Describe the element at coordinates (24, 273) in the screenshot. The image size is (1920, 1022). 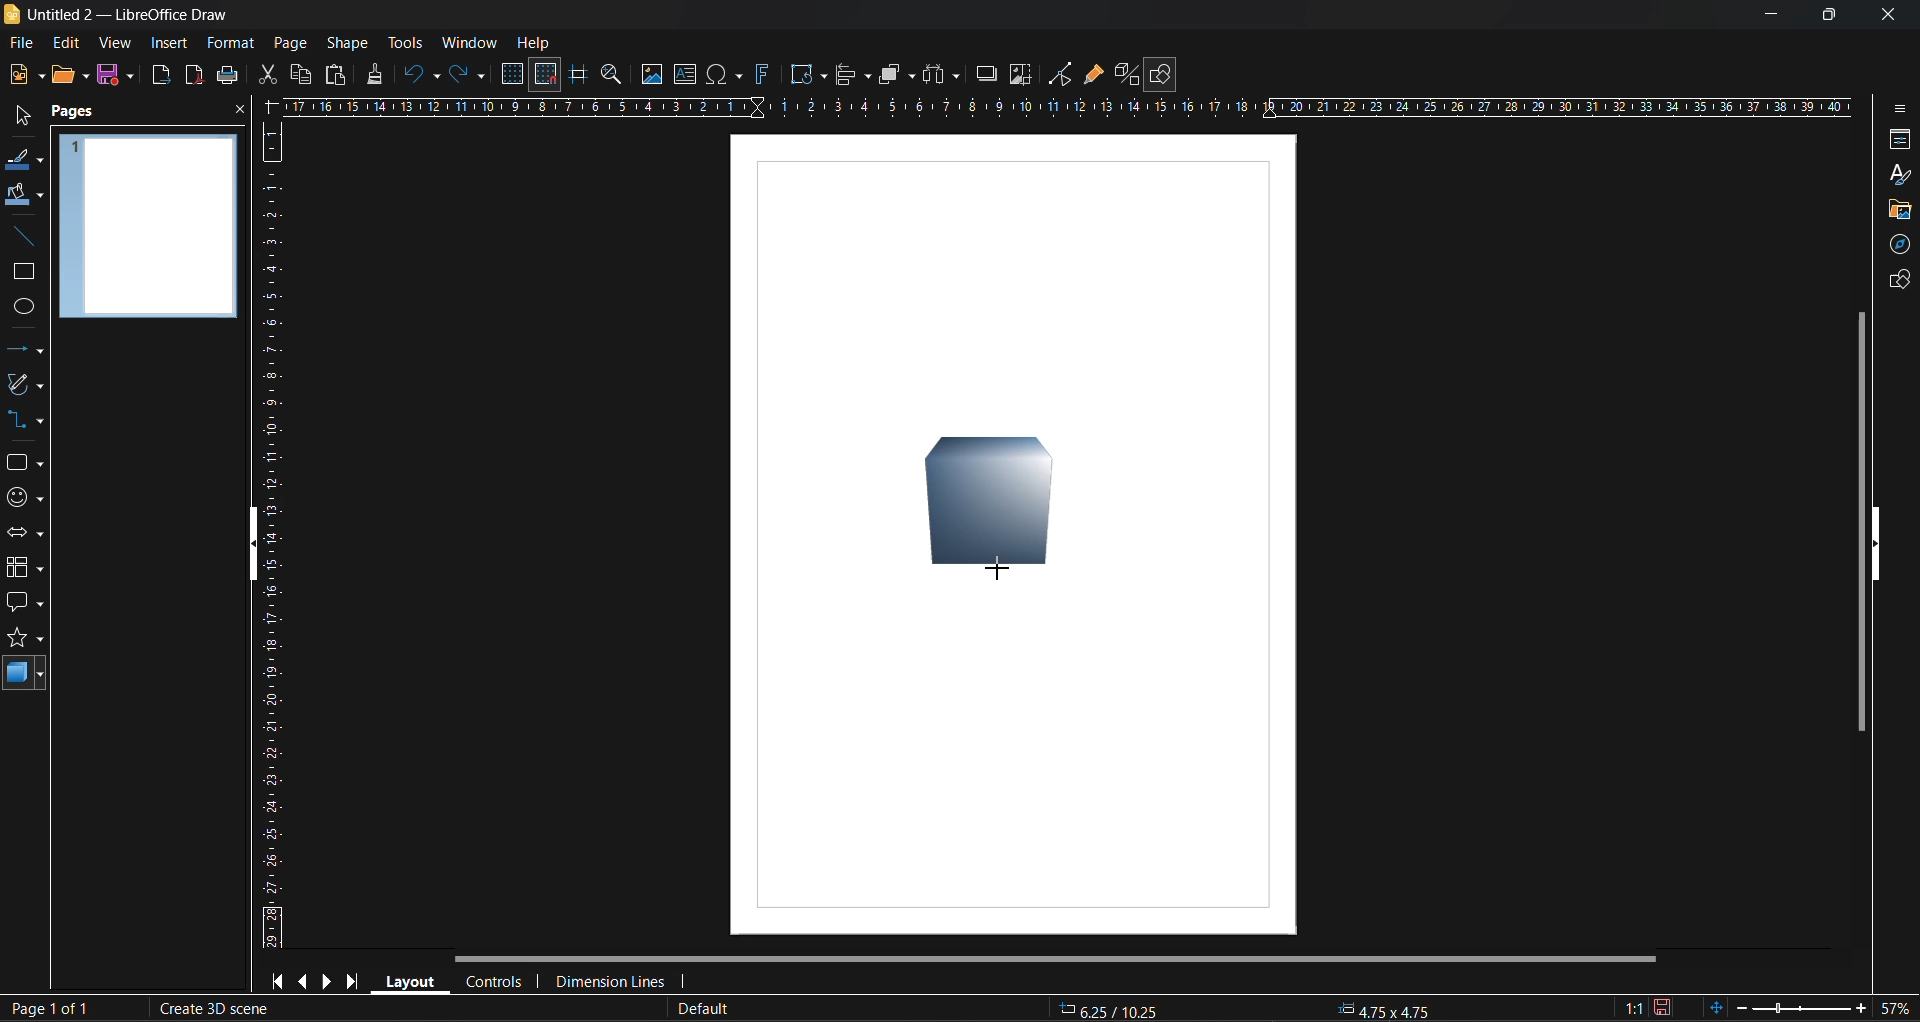
I see `rectangle` at that location.